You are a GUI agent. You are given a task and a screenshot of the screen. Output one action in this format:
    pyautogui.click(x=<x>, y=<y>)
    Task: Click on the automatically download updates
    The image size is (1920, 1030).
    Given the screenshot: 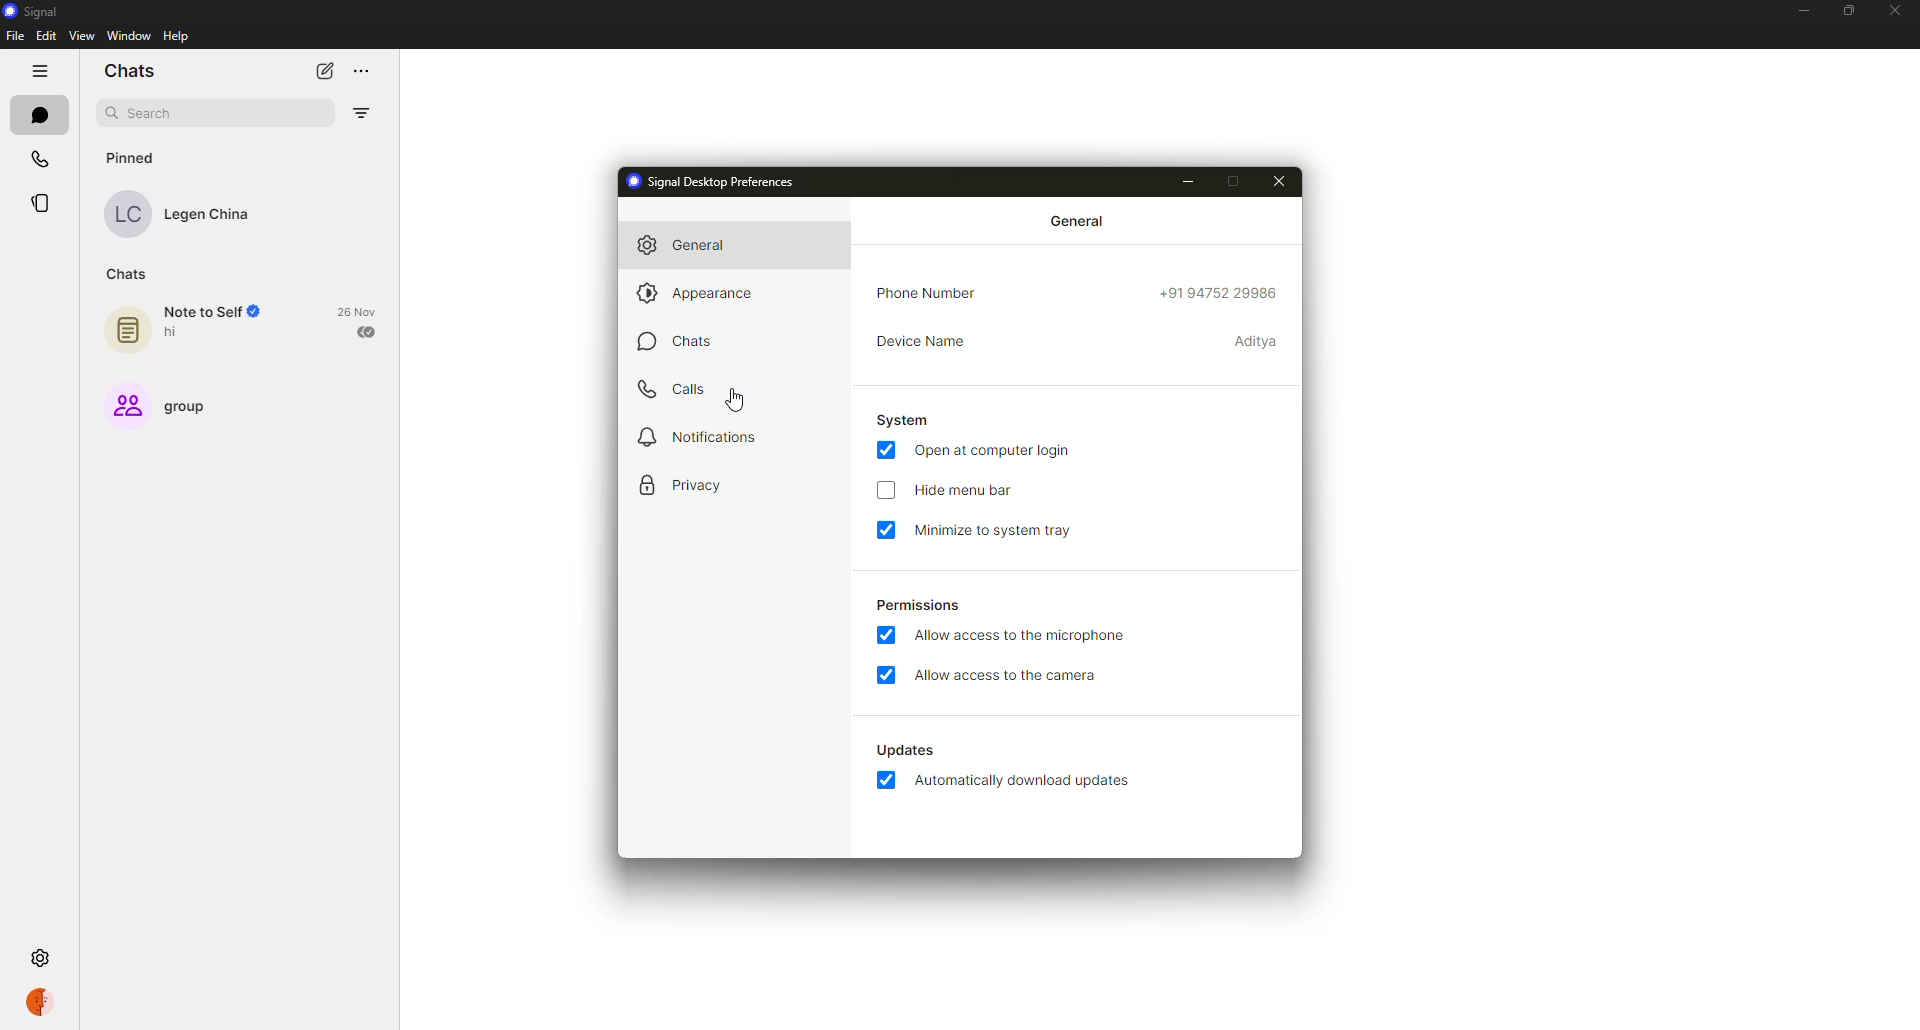 What is the action you would take?
    pyautogui.click(x=903, y=750)
    